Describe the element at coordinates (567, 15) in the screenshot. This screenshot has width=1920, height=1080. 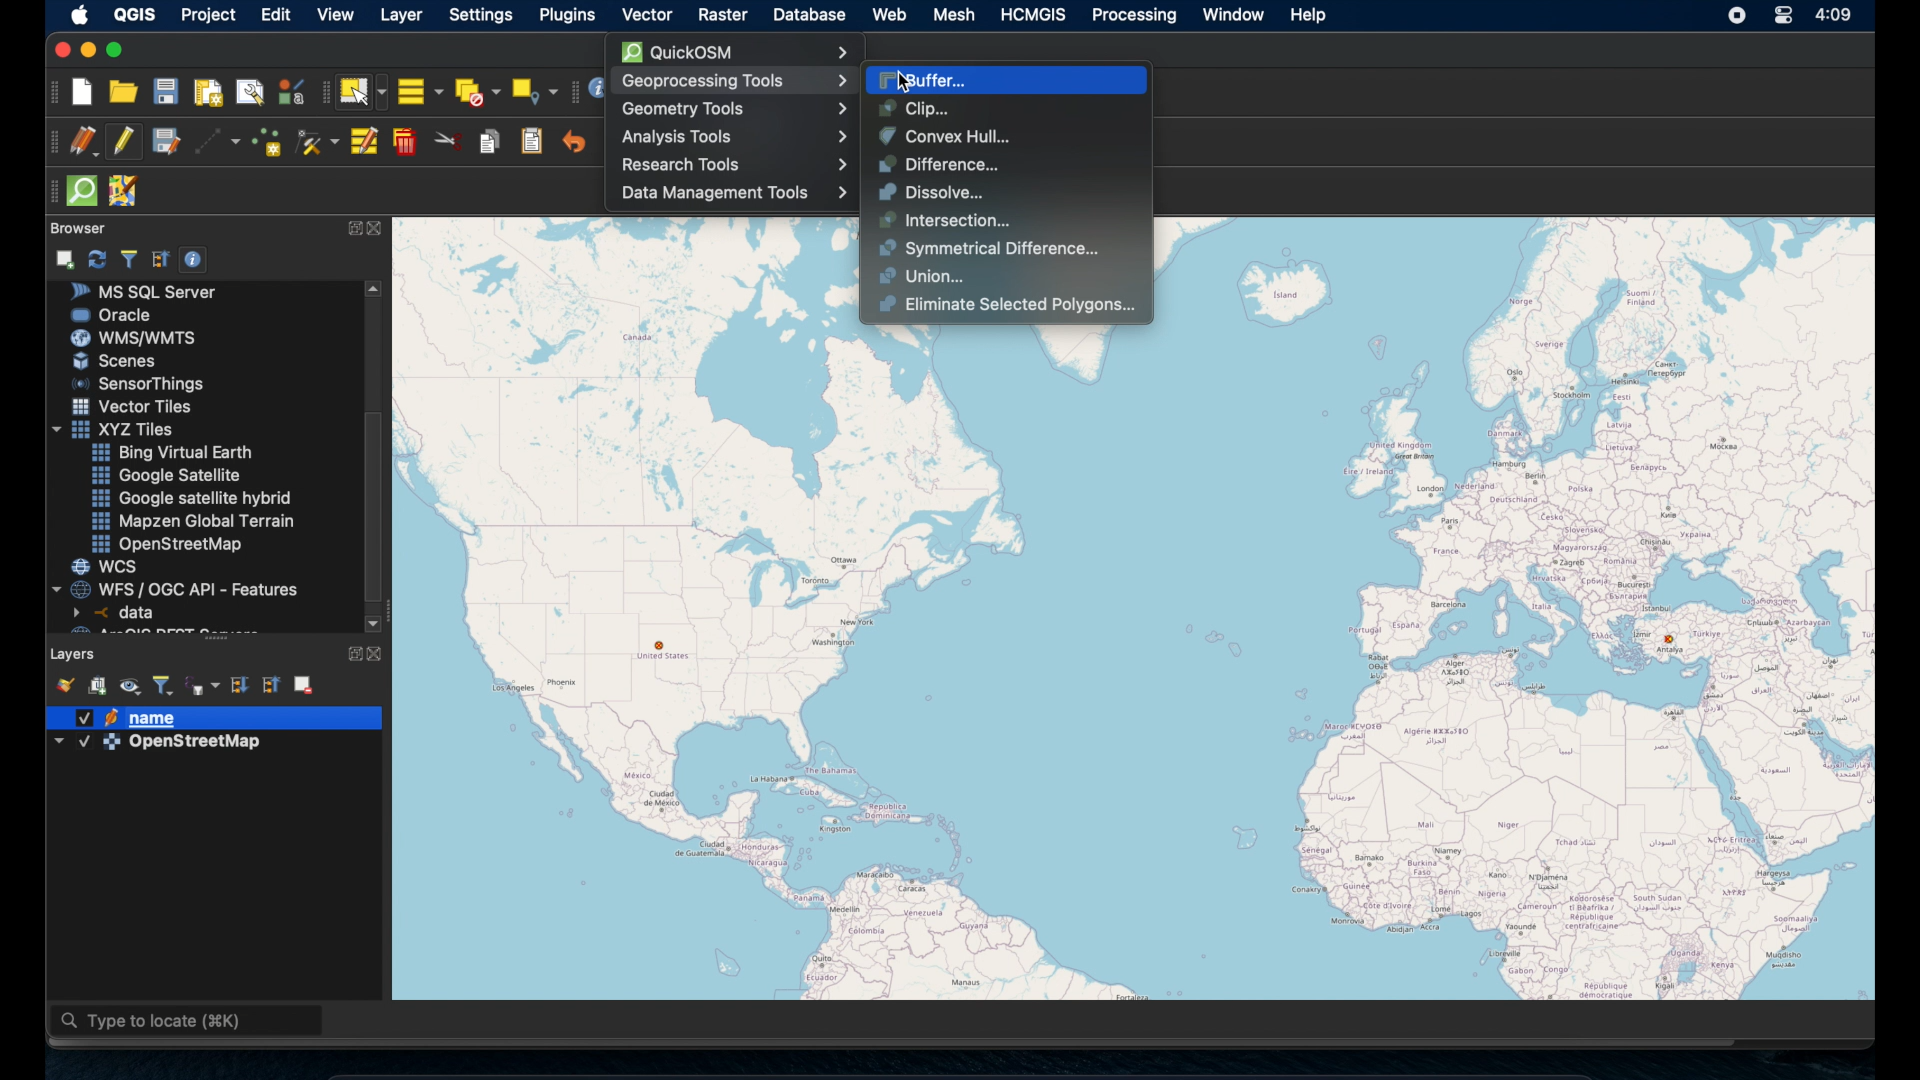
I see `plugins` at that location.